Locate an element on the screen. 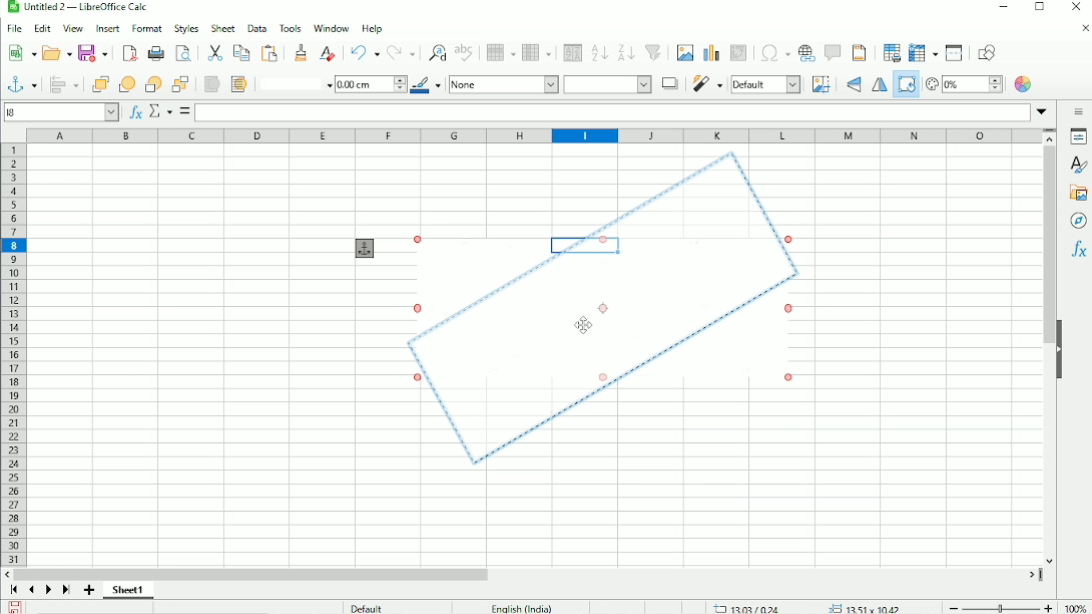  Forward one is located at coordinates (125, 83).